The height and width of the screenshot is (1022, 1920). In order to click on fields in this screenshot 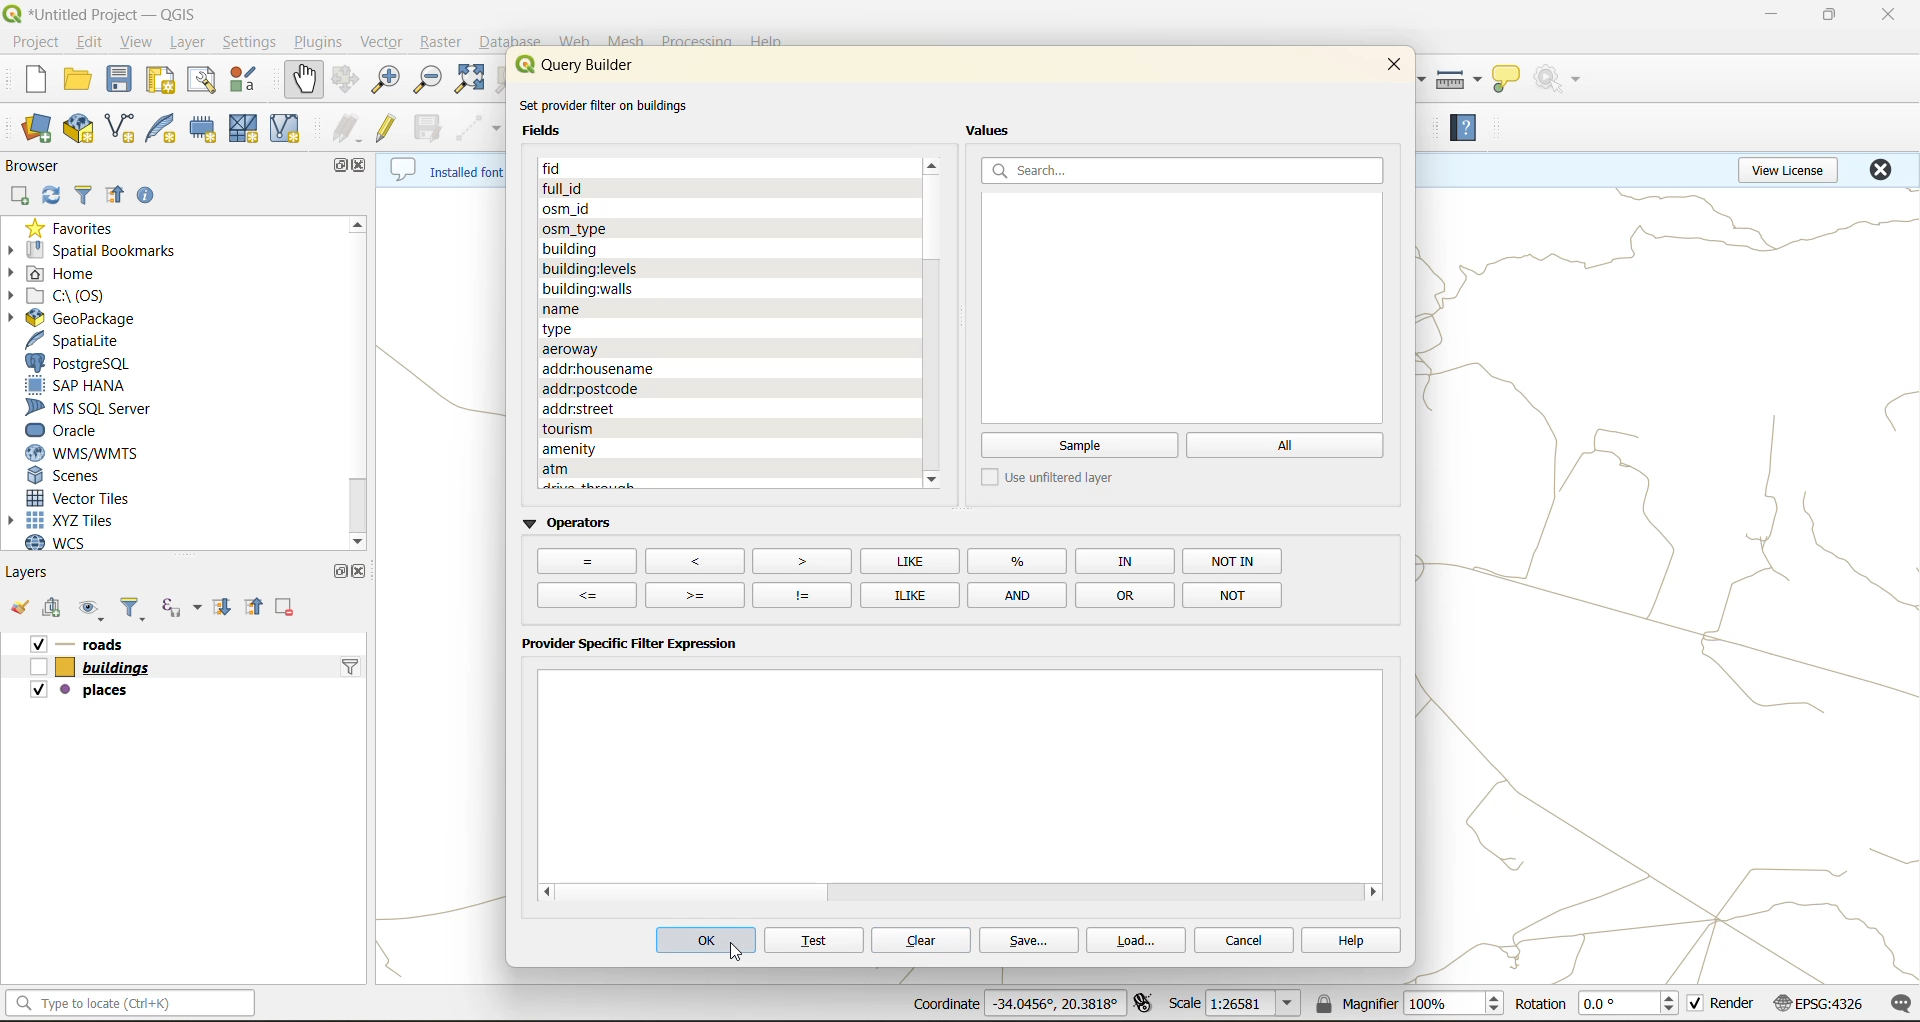, I will do `click(575, 226)`.